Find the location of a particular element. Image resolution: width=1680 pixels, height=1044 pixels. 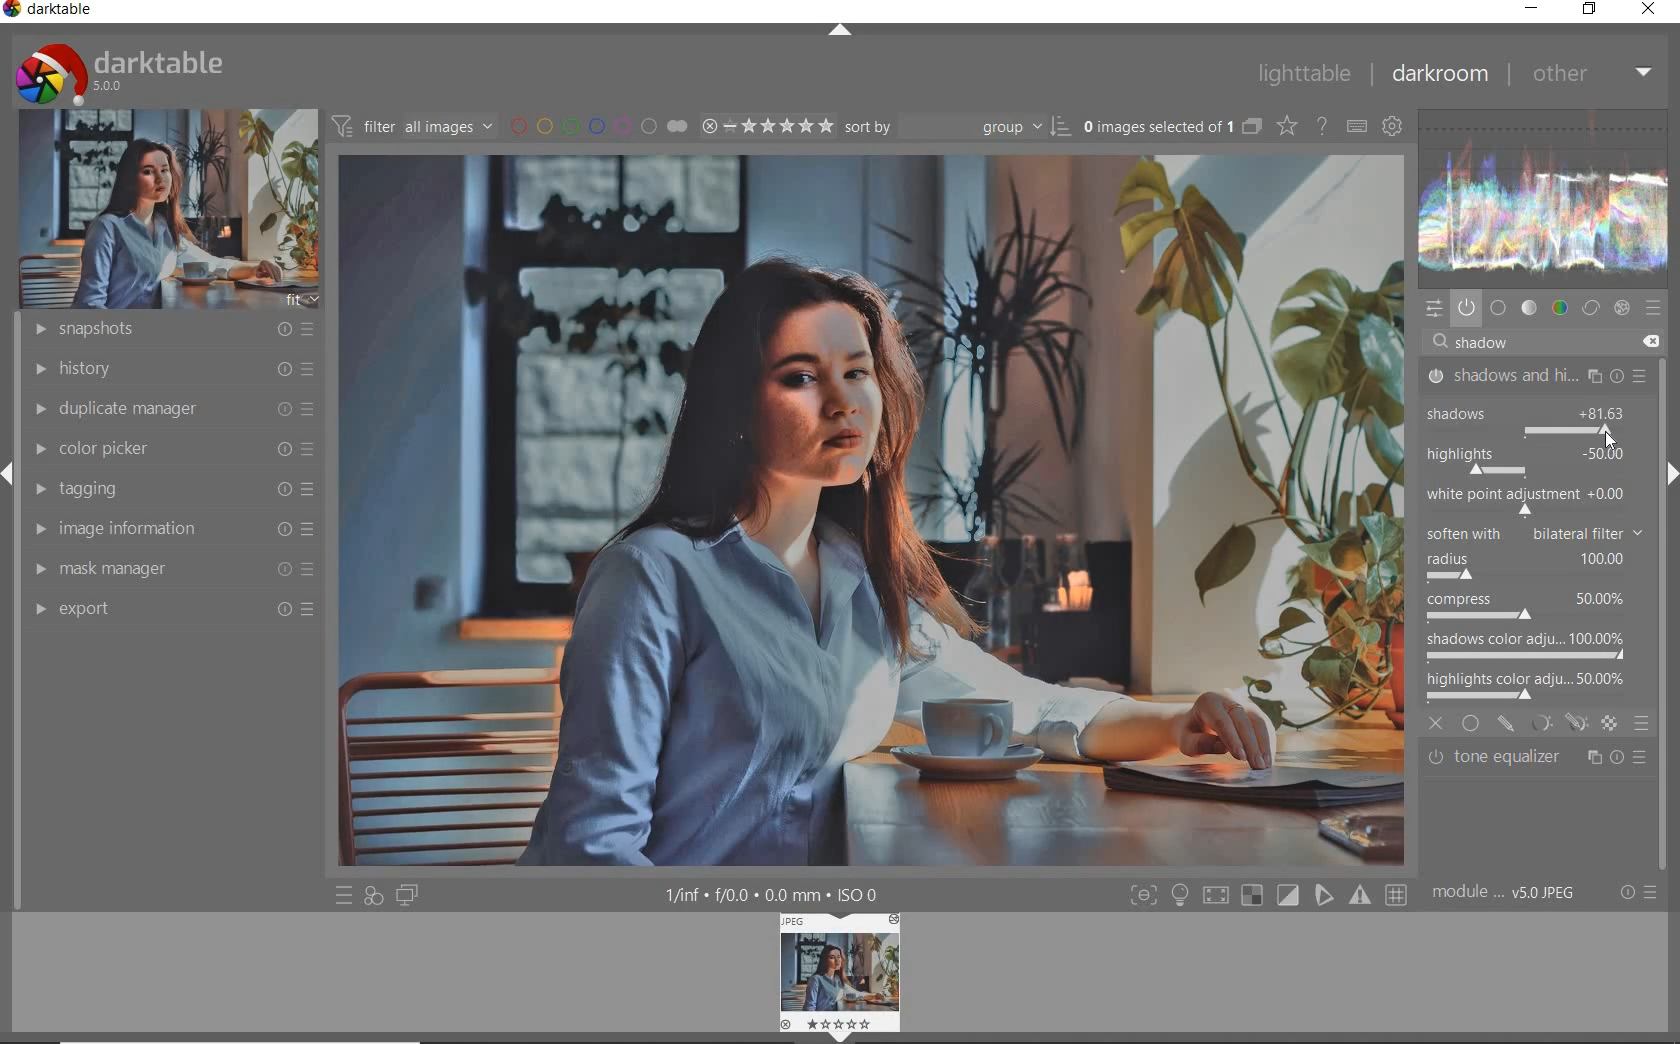

waveform is located at coordinates (1549, 198).